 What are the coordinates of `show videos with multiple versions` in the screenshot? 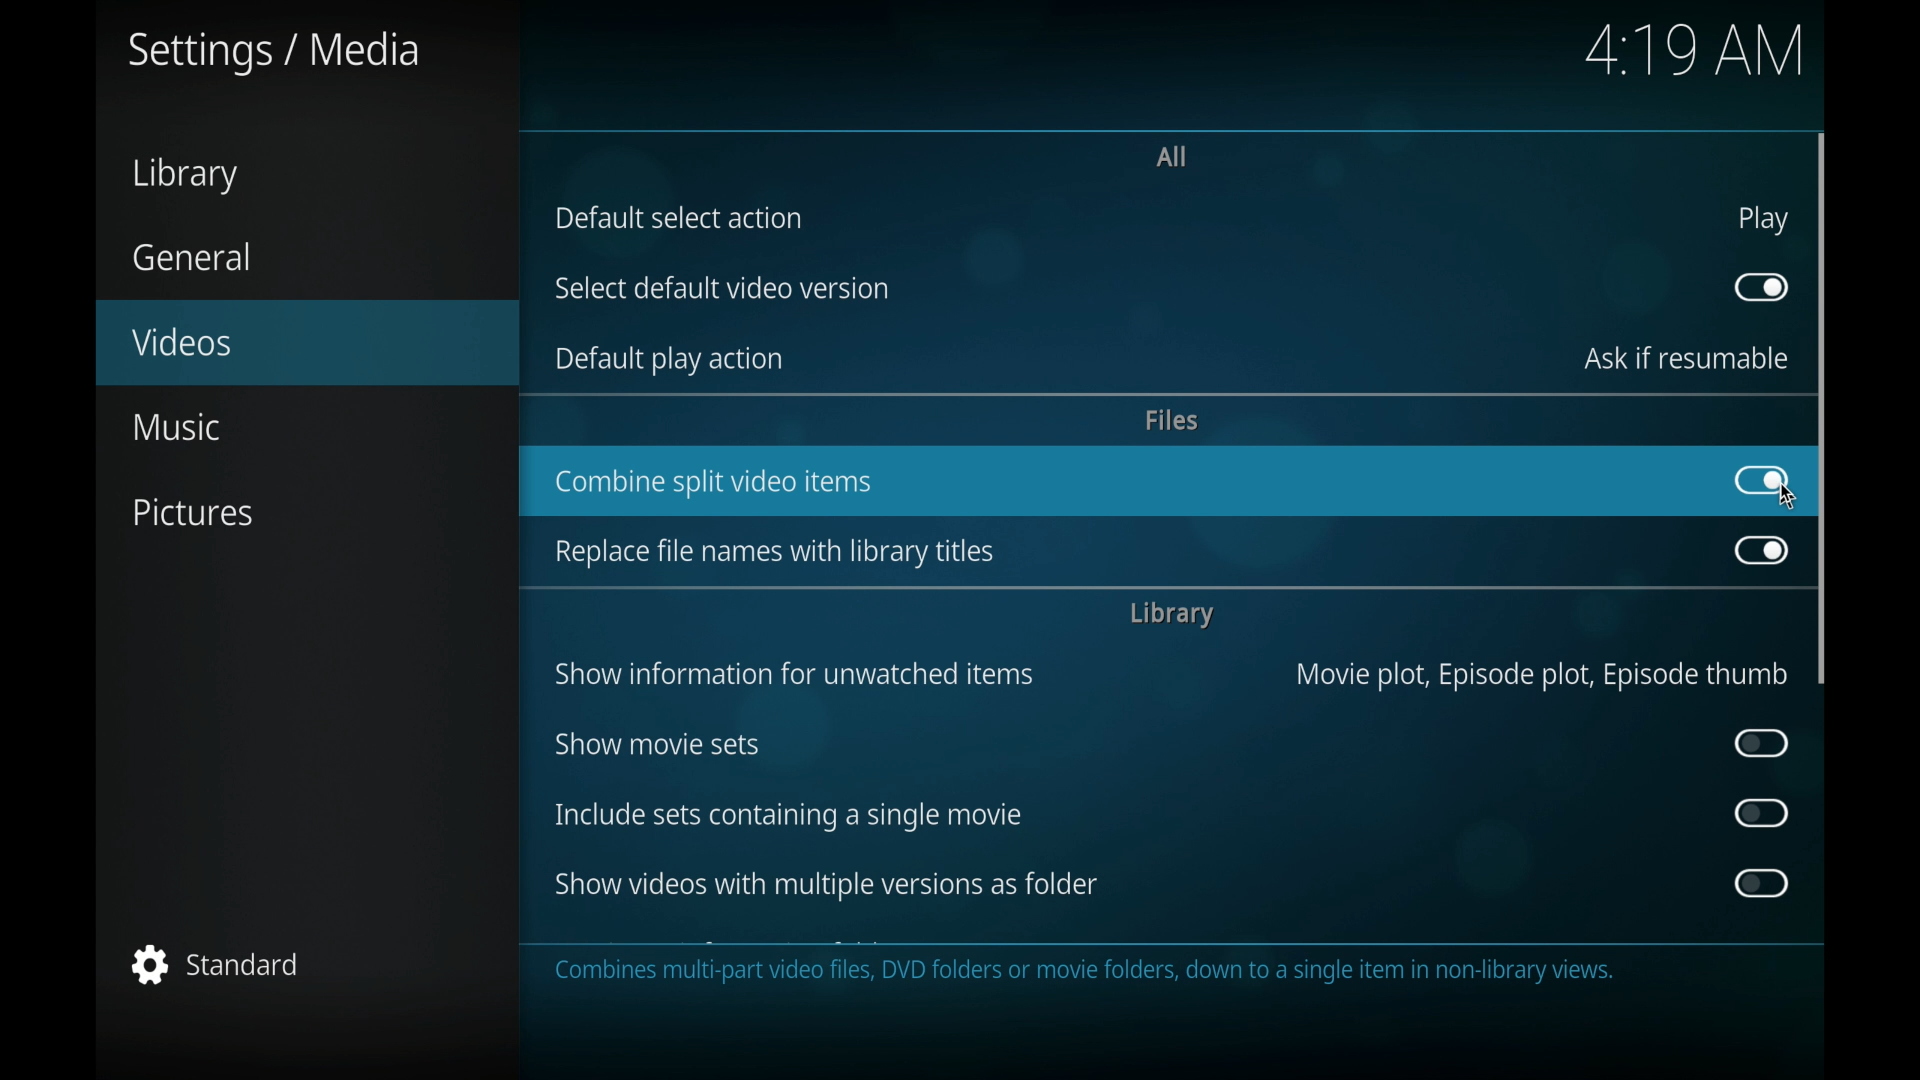 It's located at (822, 884).